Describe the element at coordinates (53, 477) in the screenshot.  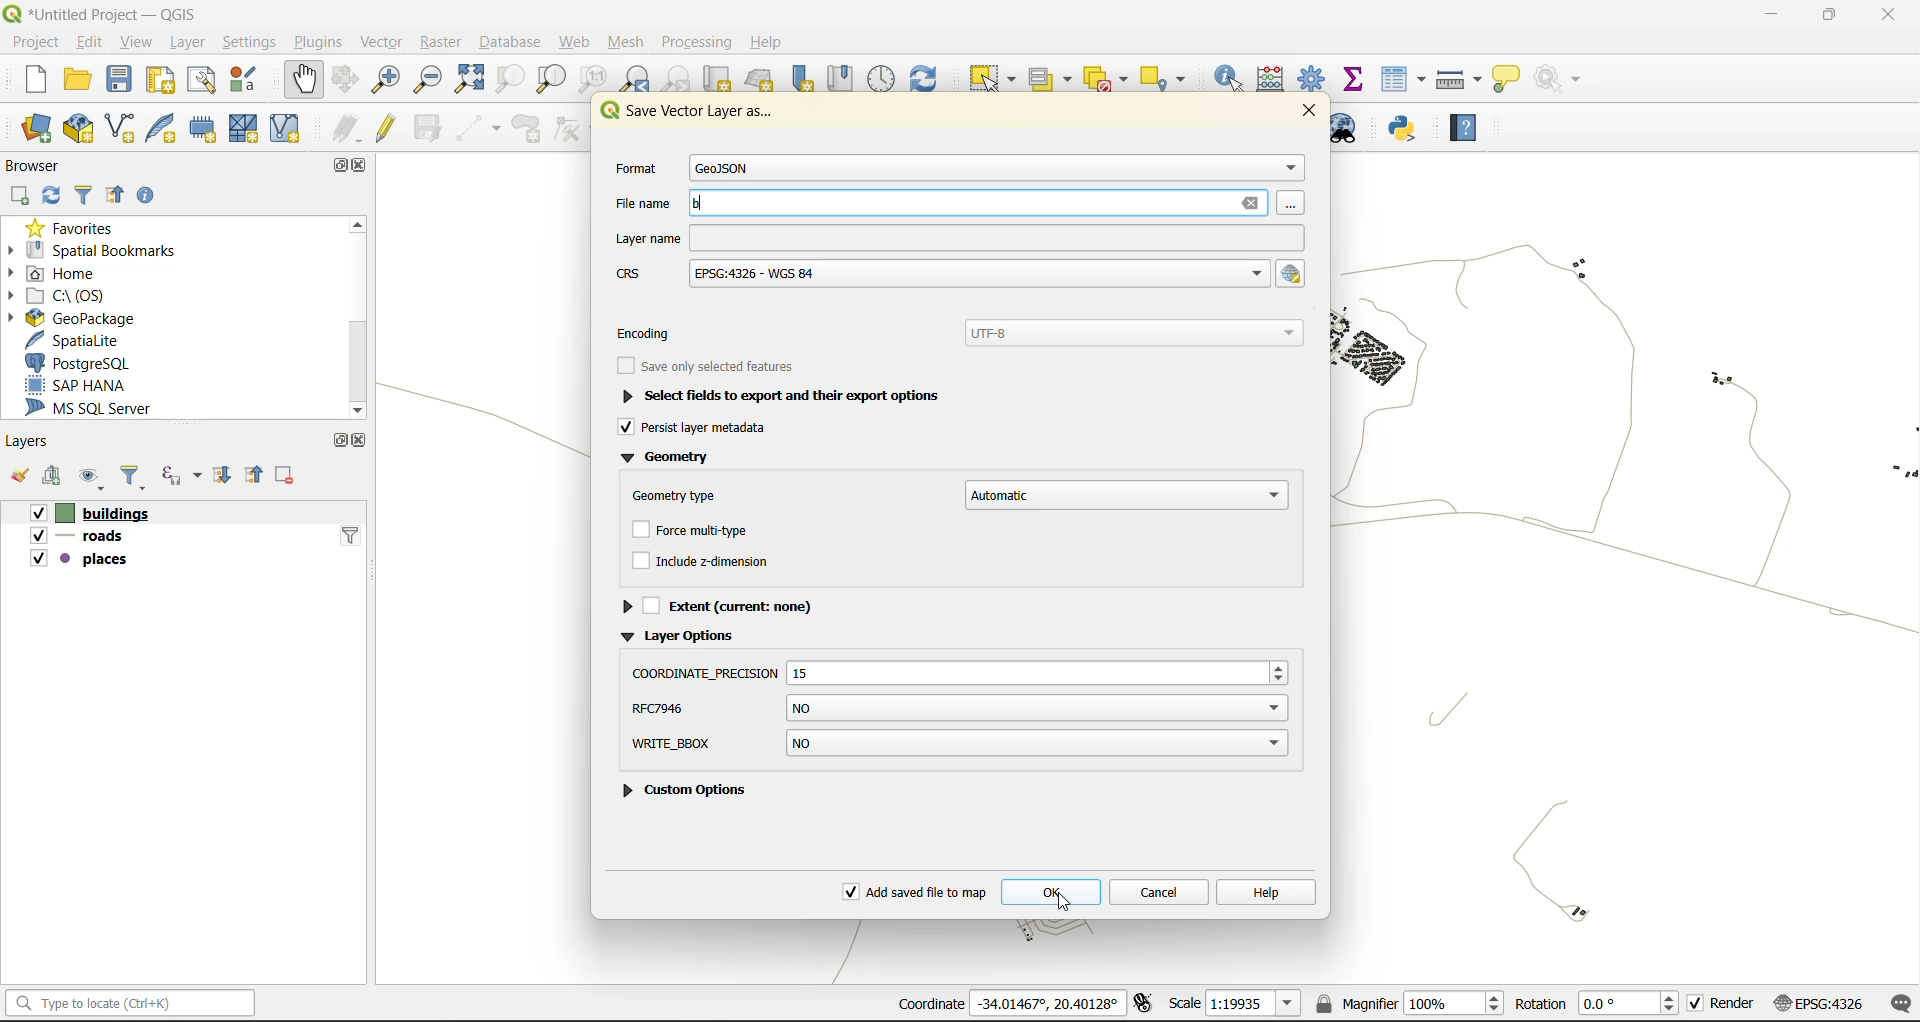
I see `add` at that location.